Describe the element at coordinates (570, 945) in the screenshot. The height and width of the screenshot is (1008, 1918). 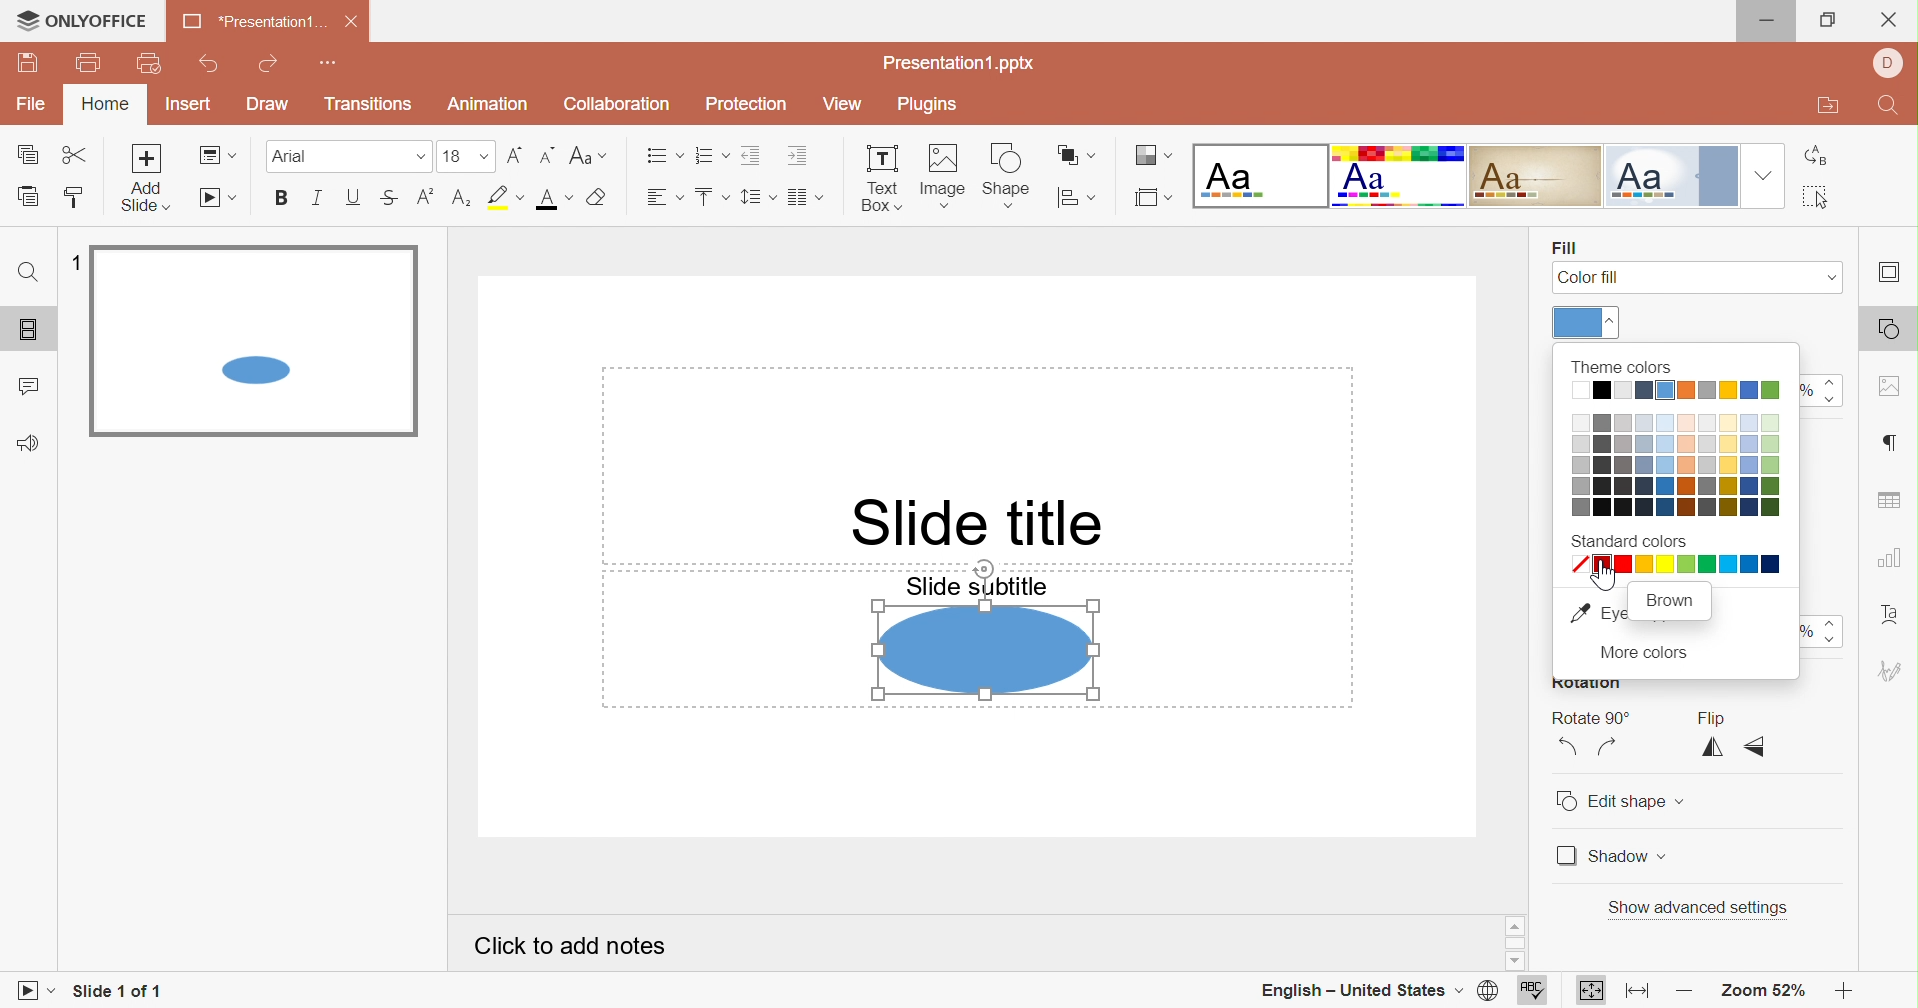
I see `Click to add notes` at that location.